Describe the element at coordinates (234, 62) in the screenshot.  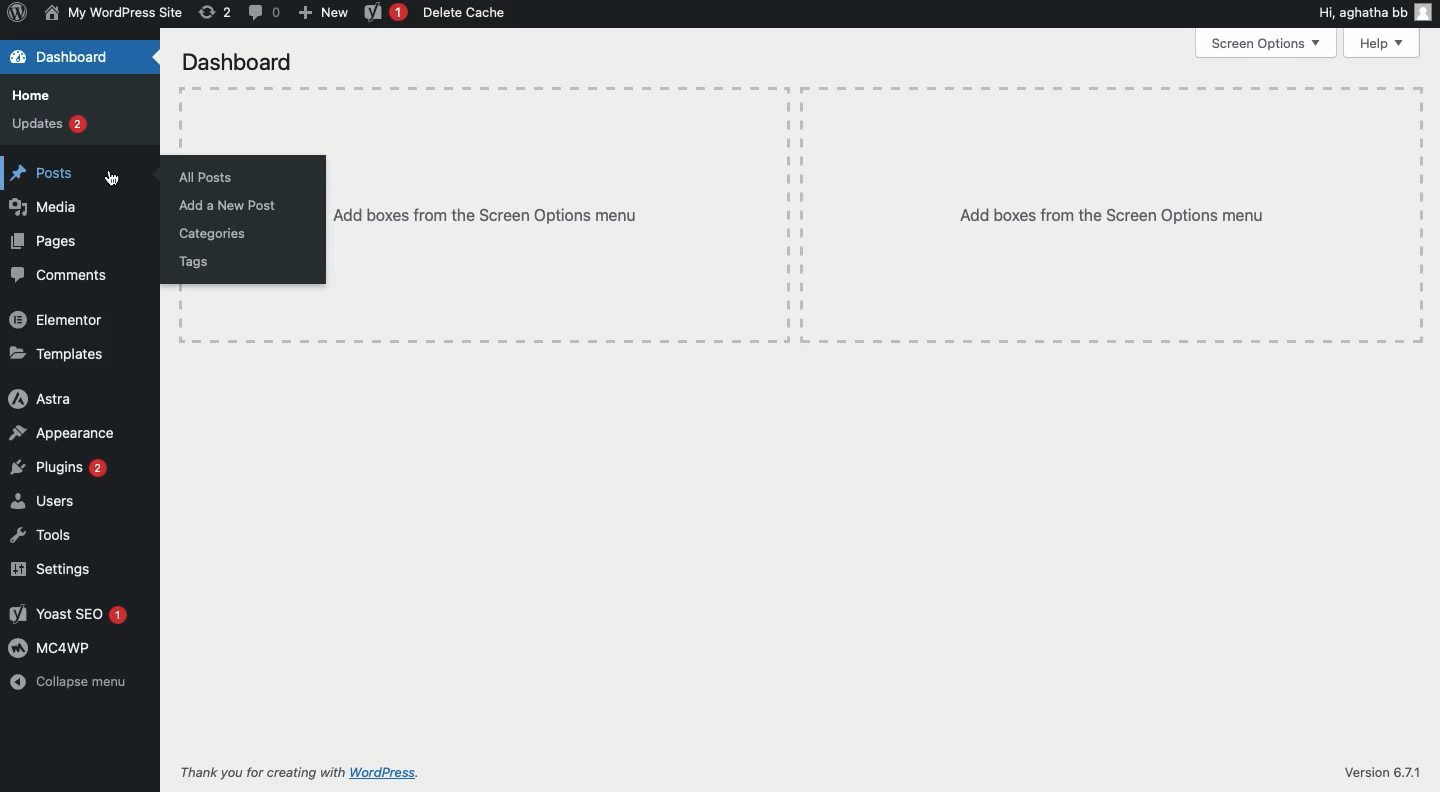
I see `Dashboard` at that location.